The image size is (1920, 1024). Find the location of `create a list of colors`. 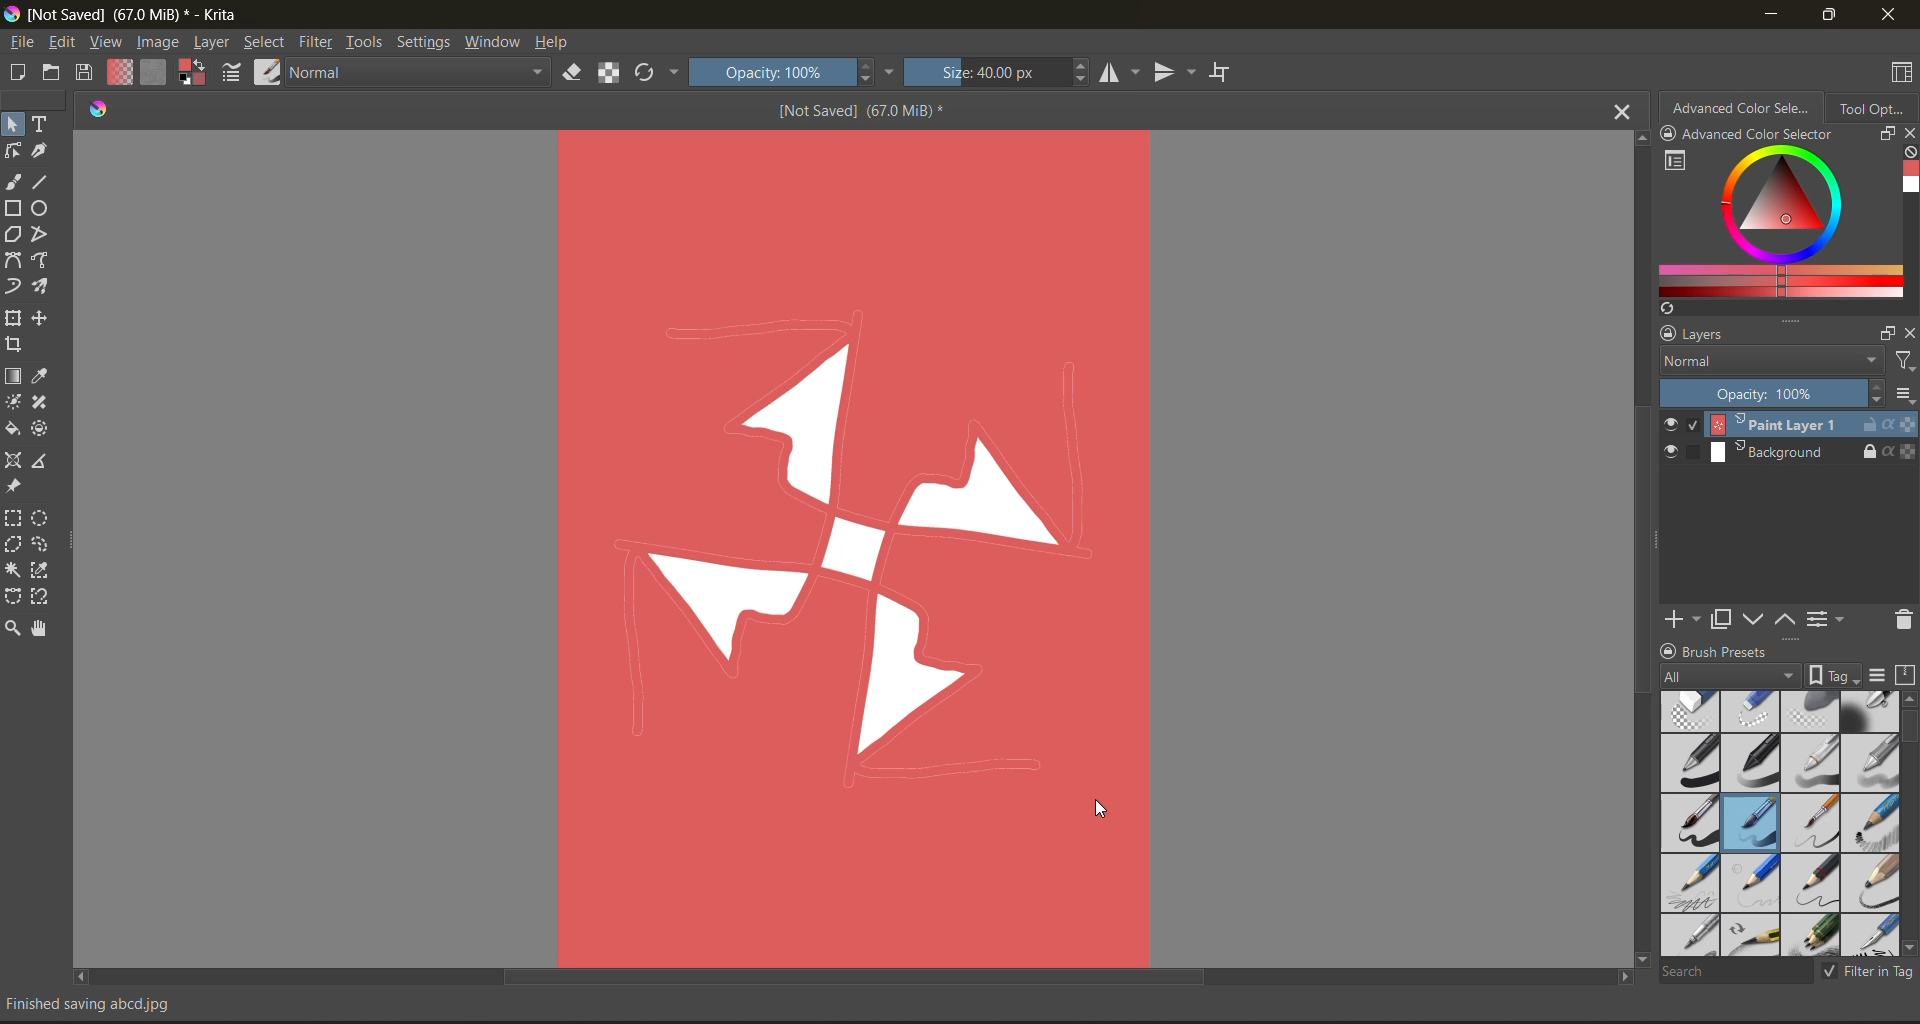

create a list of colors is located at coordinates (1667, 310).